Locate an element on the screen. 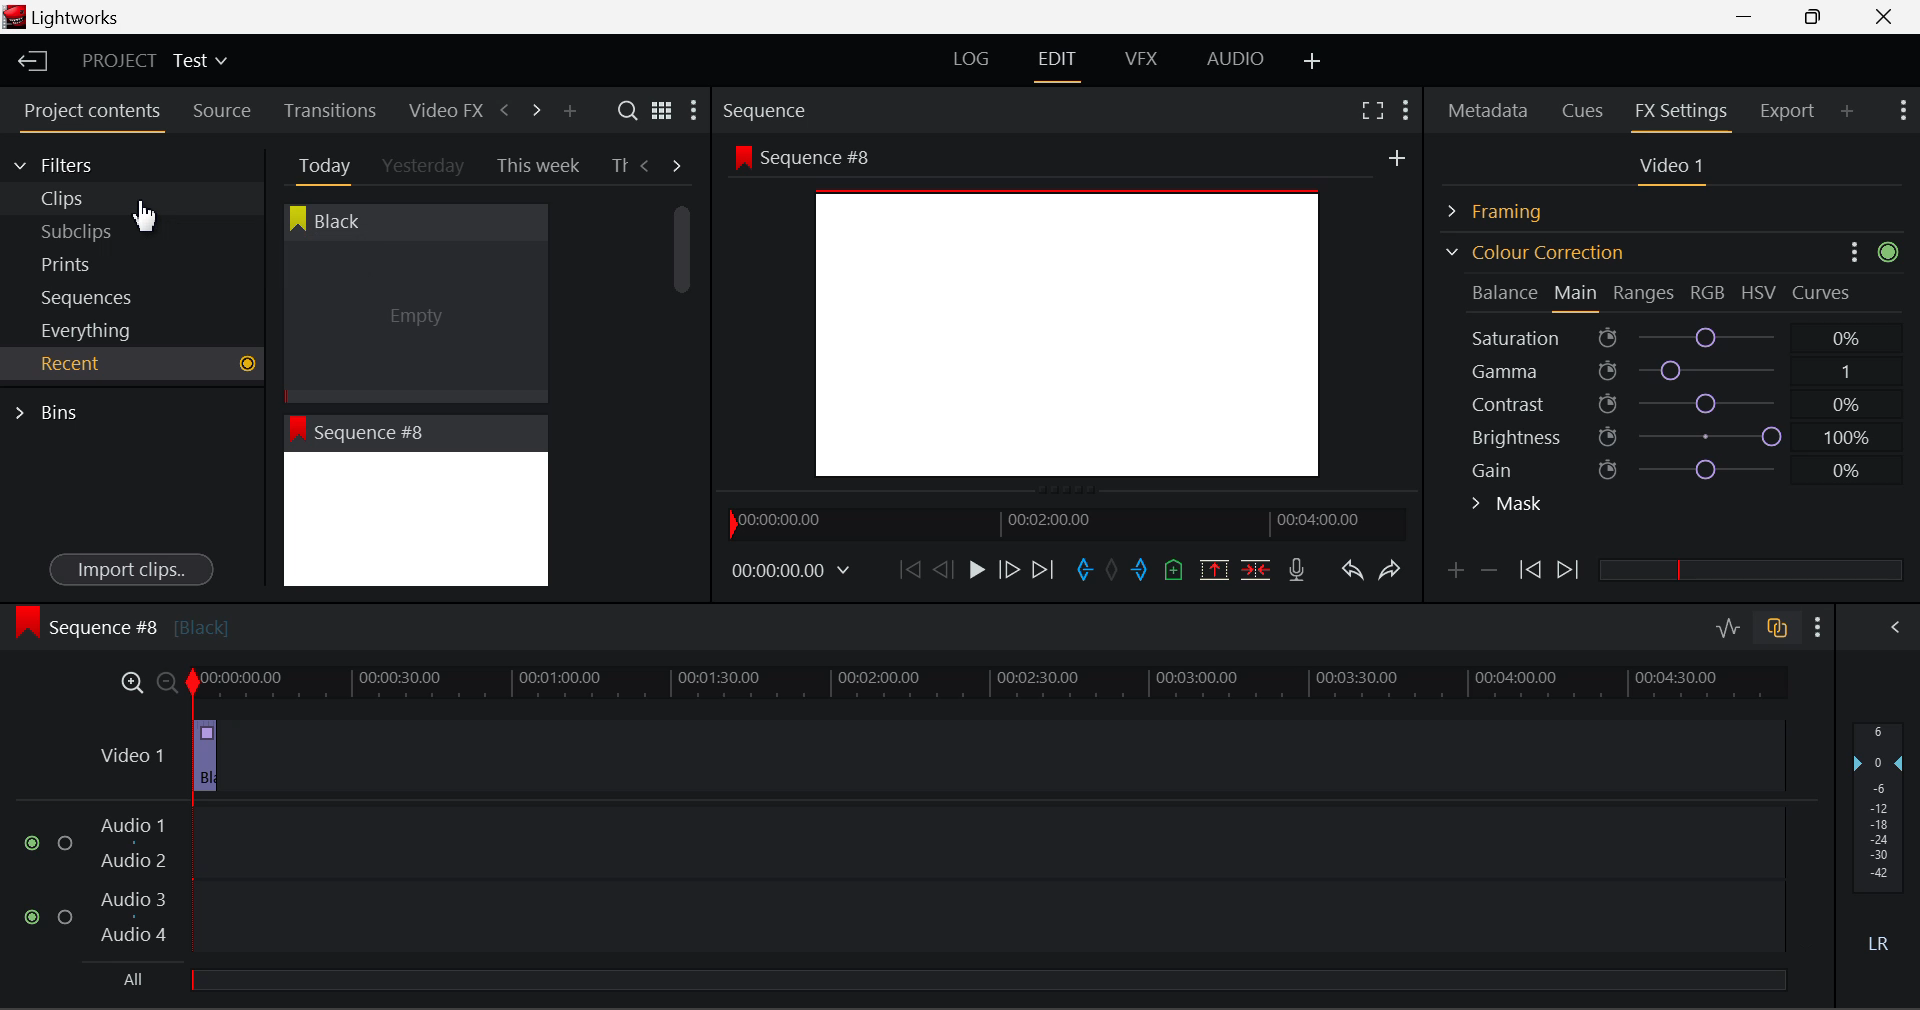  To Start is located at coordinates (908, 569).